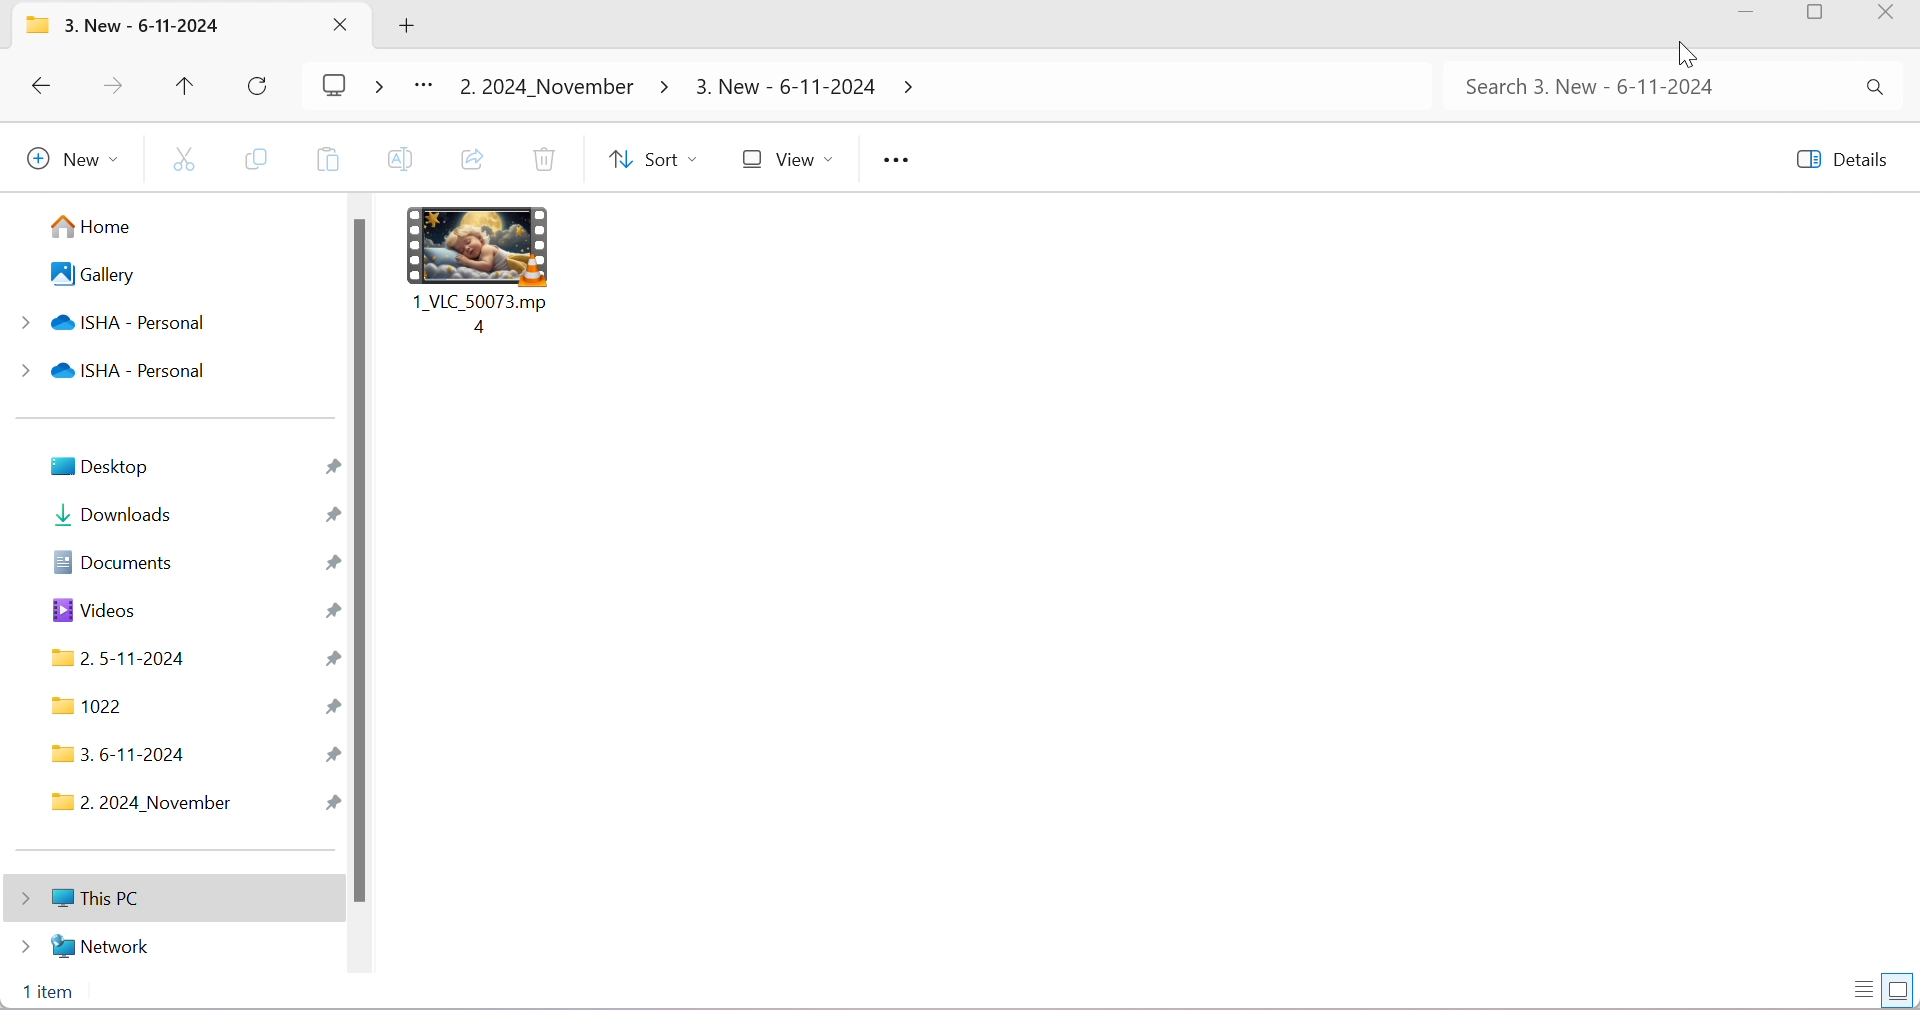 The image size is (1920, 1010). Describe the element at coordinates (784, 160) in the screenshot. I see `View` at that location.